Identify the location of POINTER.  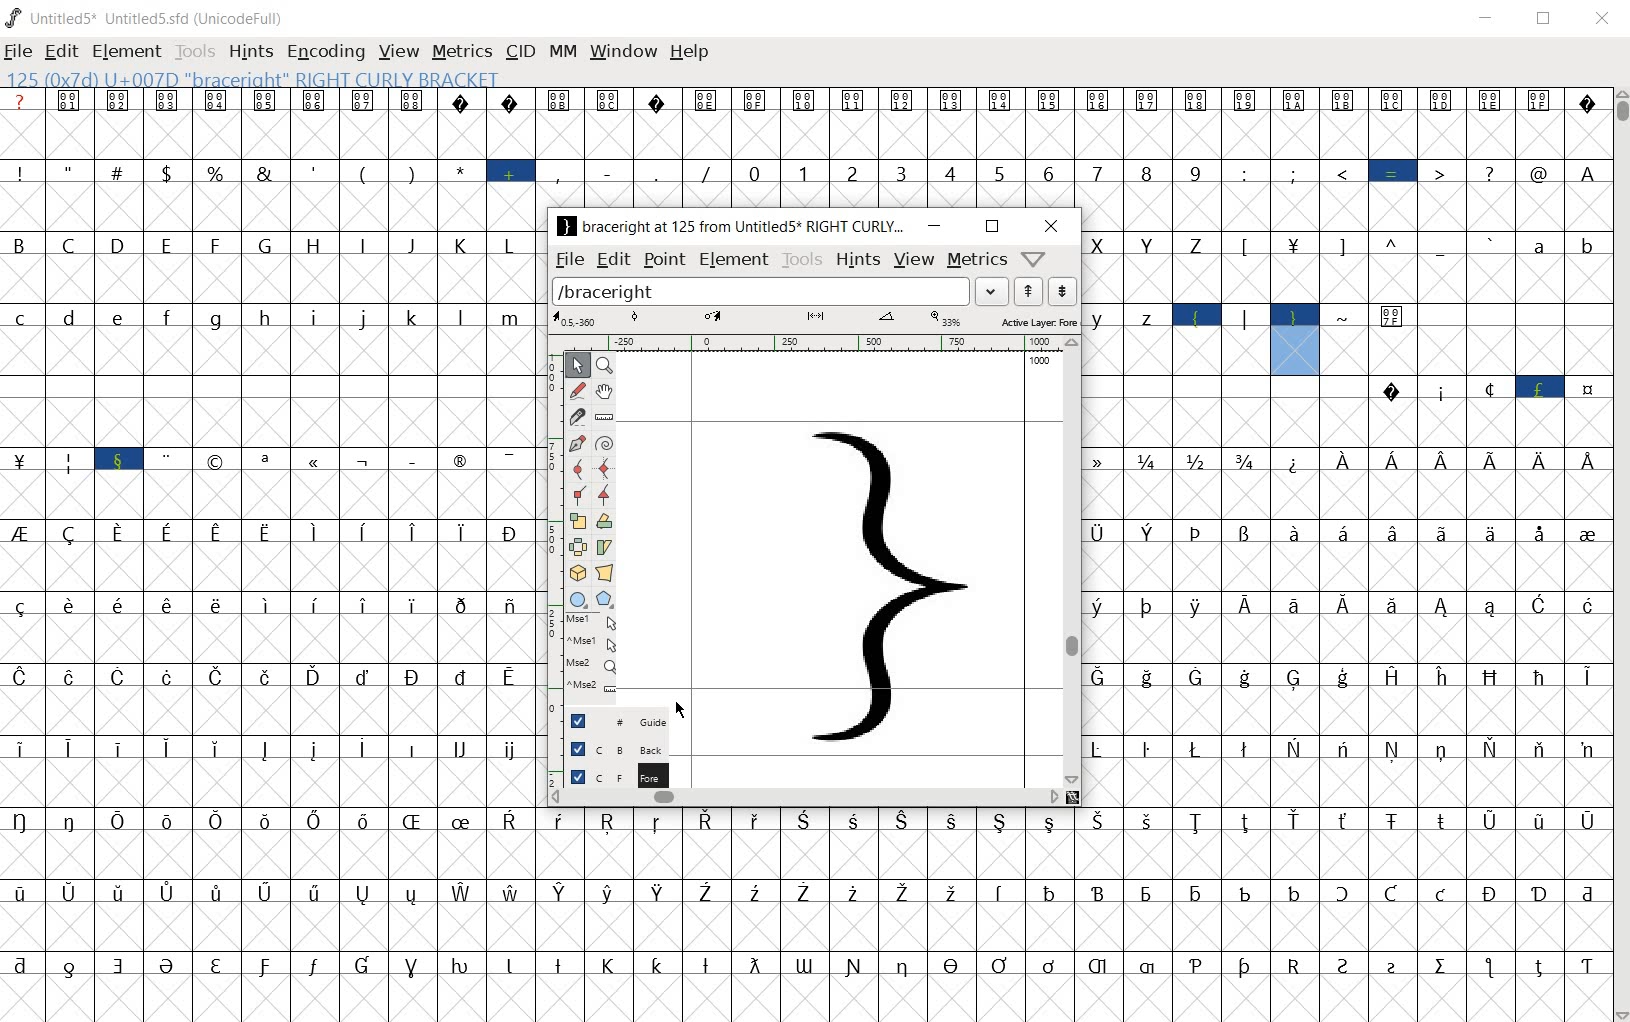
(578, 364).